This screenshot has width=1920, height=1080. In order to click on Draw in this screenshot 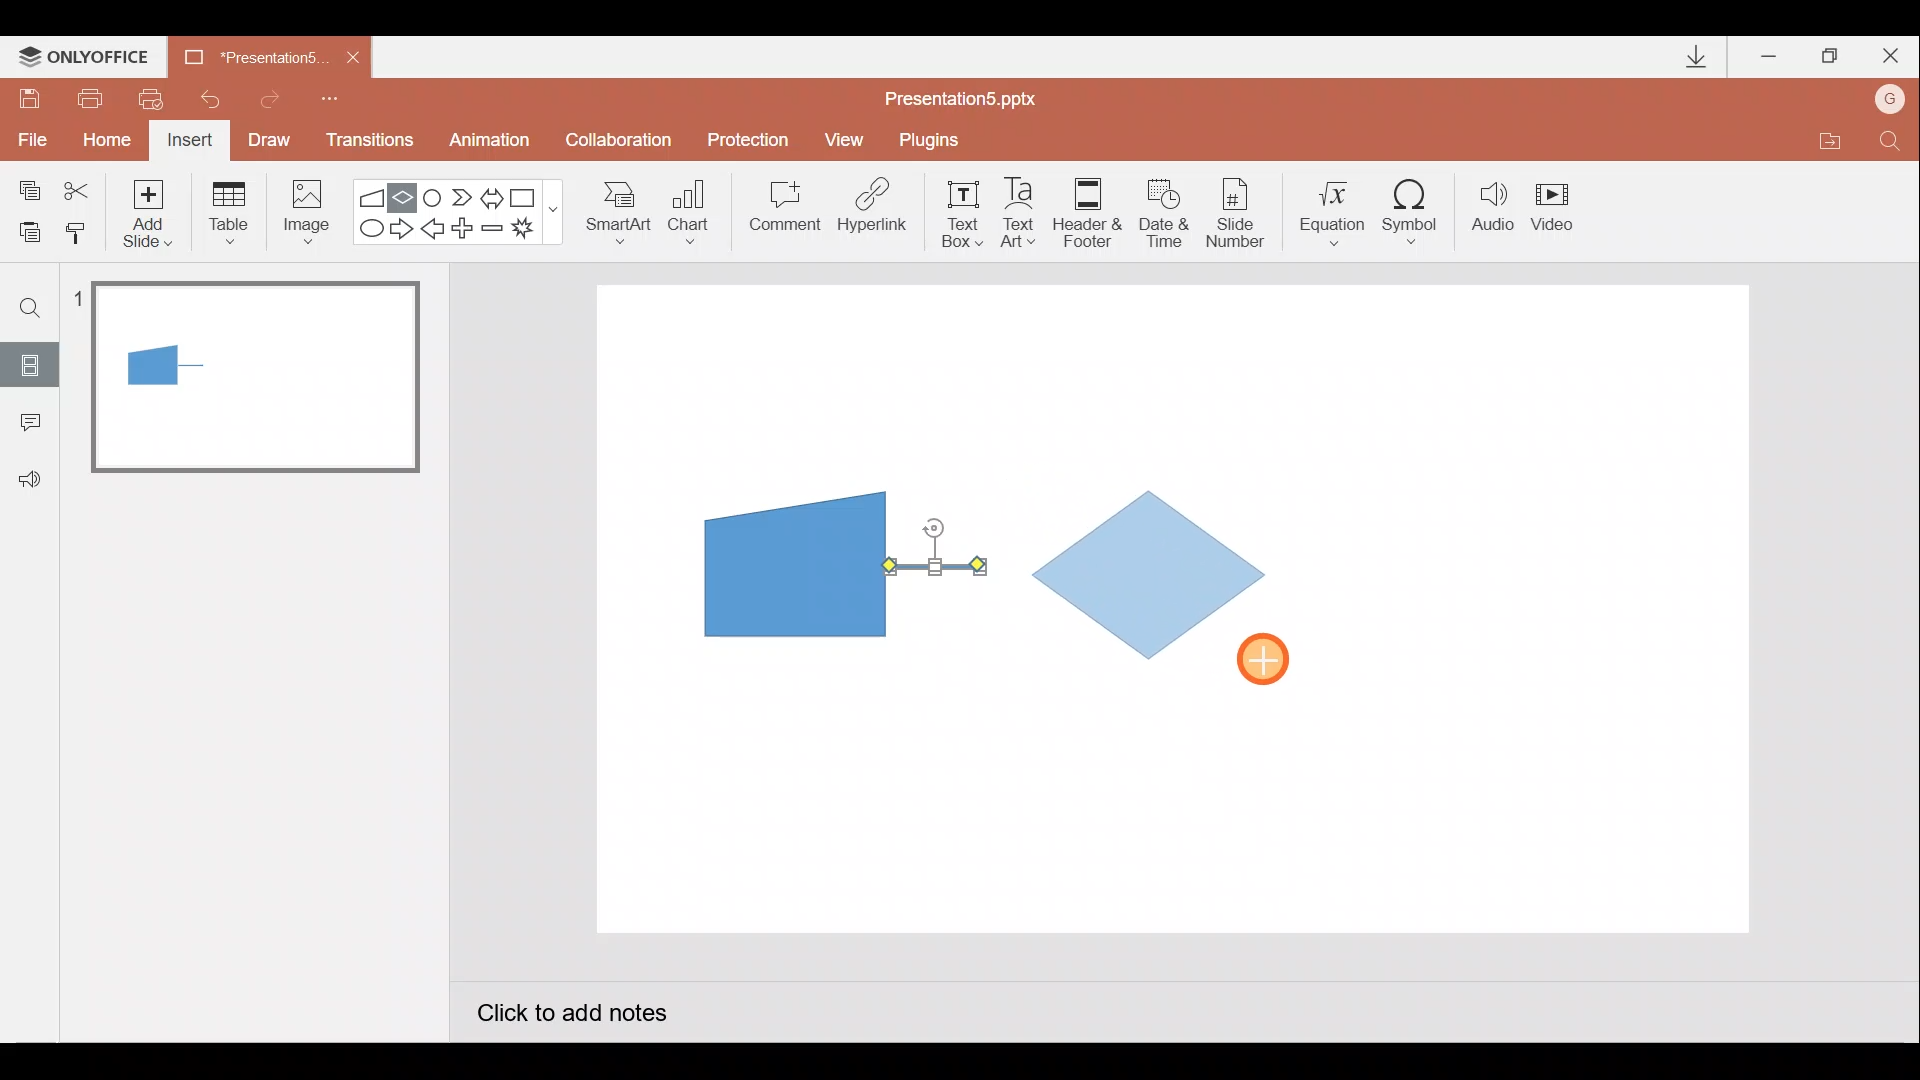, I will do `click(270, 138)`.